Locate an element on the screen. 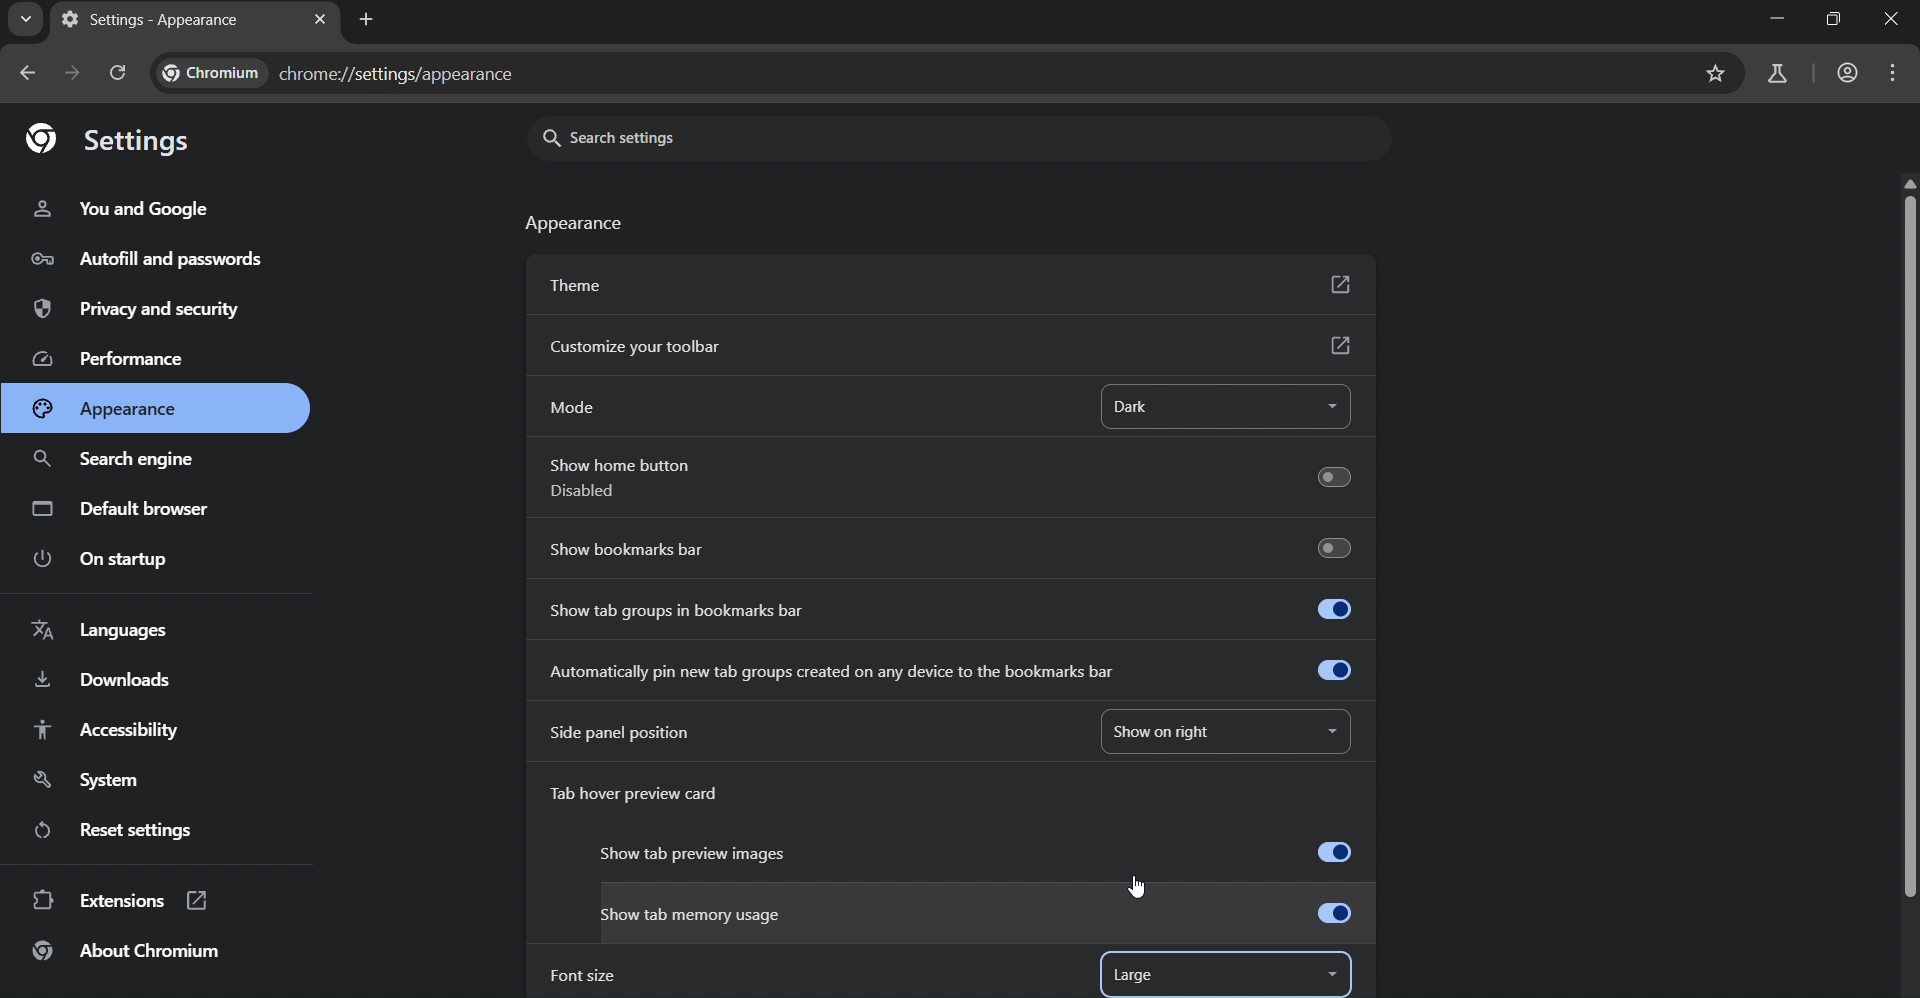 This screenshot has width=1920, height=998. show tab memory usage is located at coordinates (977, 915).